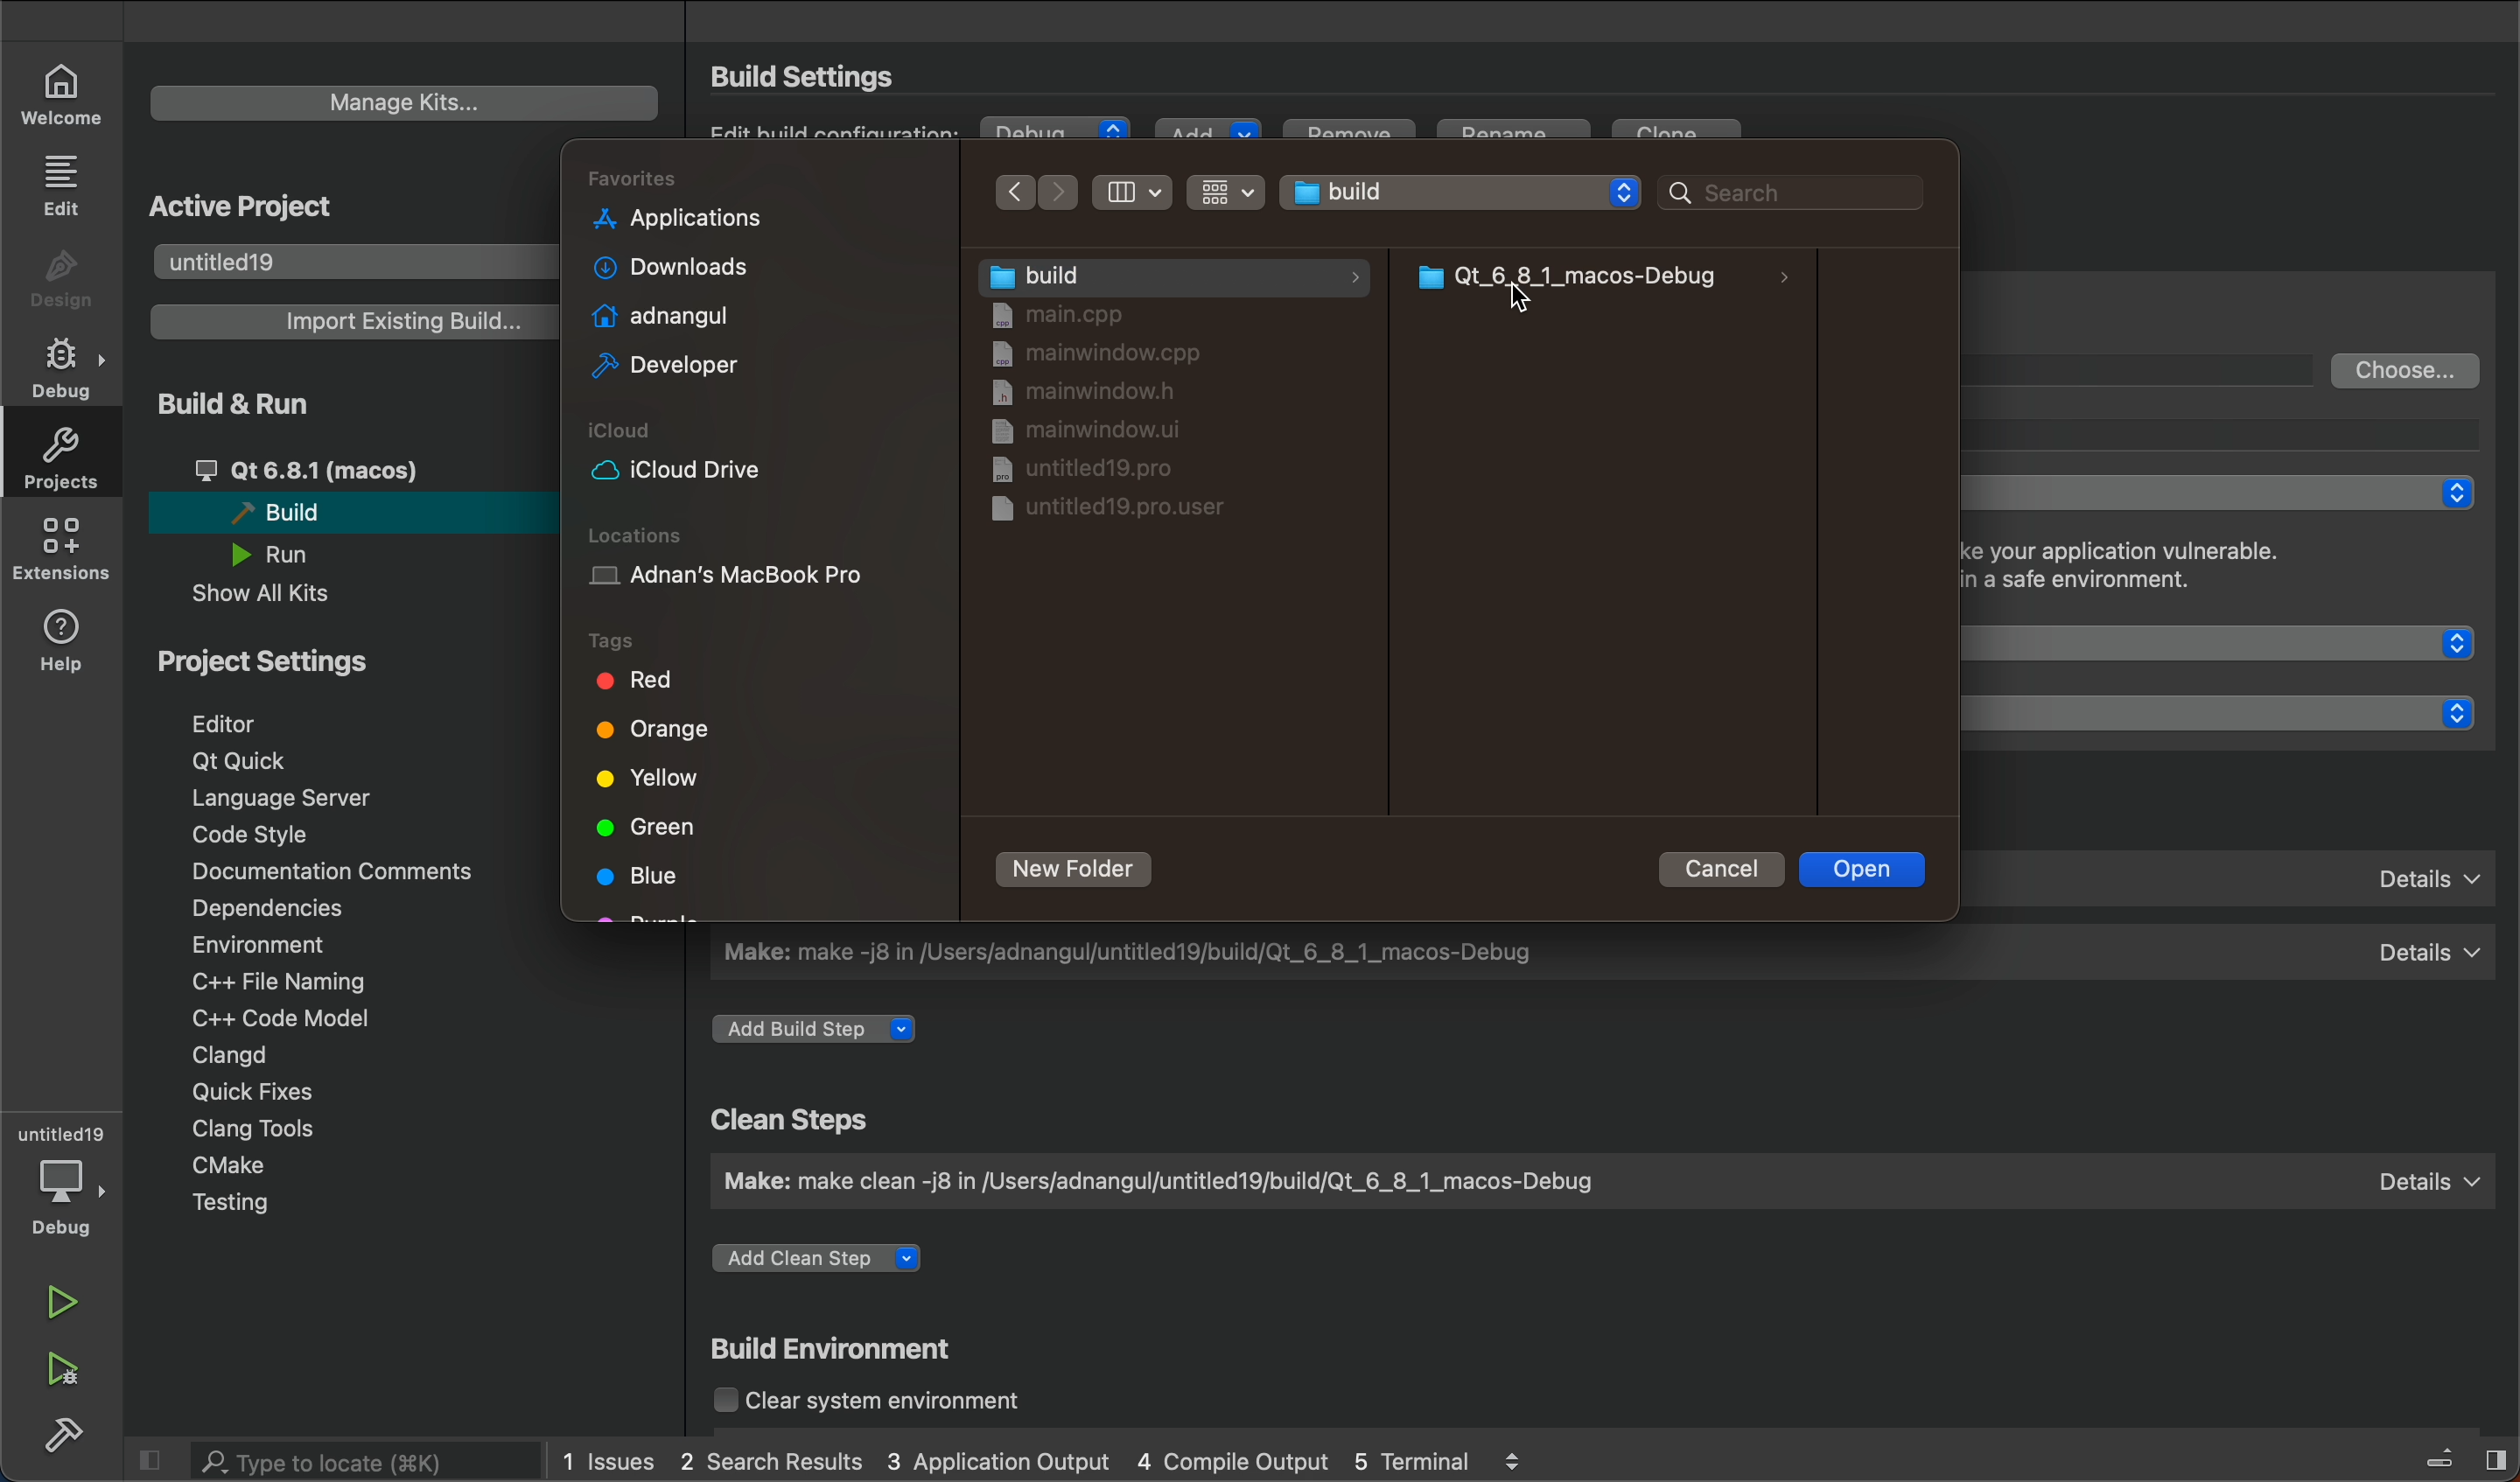  I want to click on active project, so click(249, 201).